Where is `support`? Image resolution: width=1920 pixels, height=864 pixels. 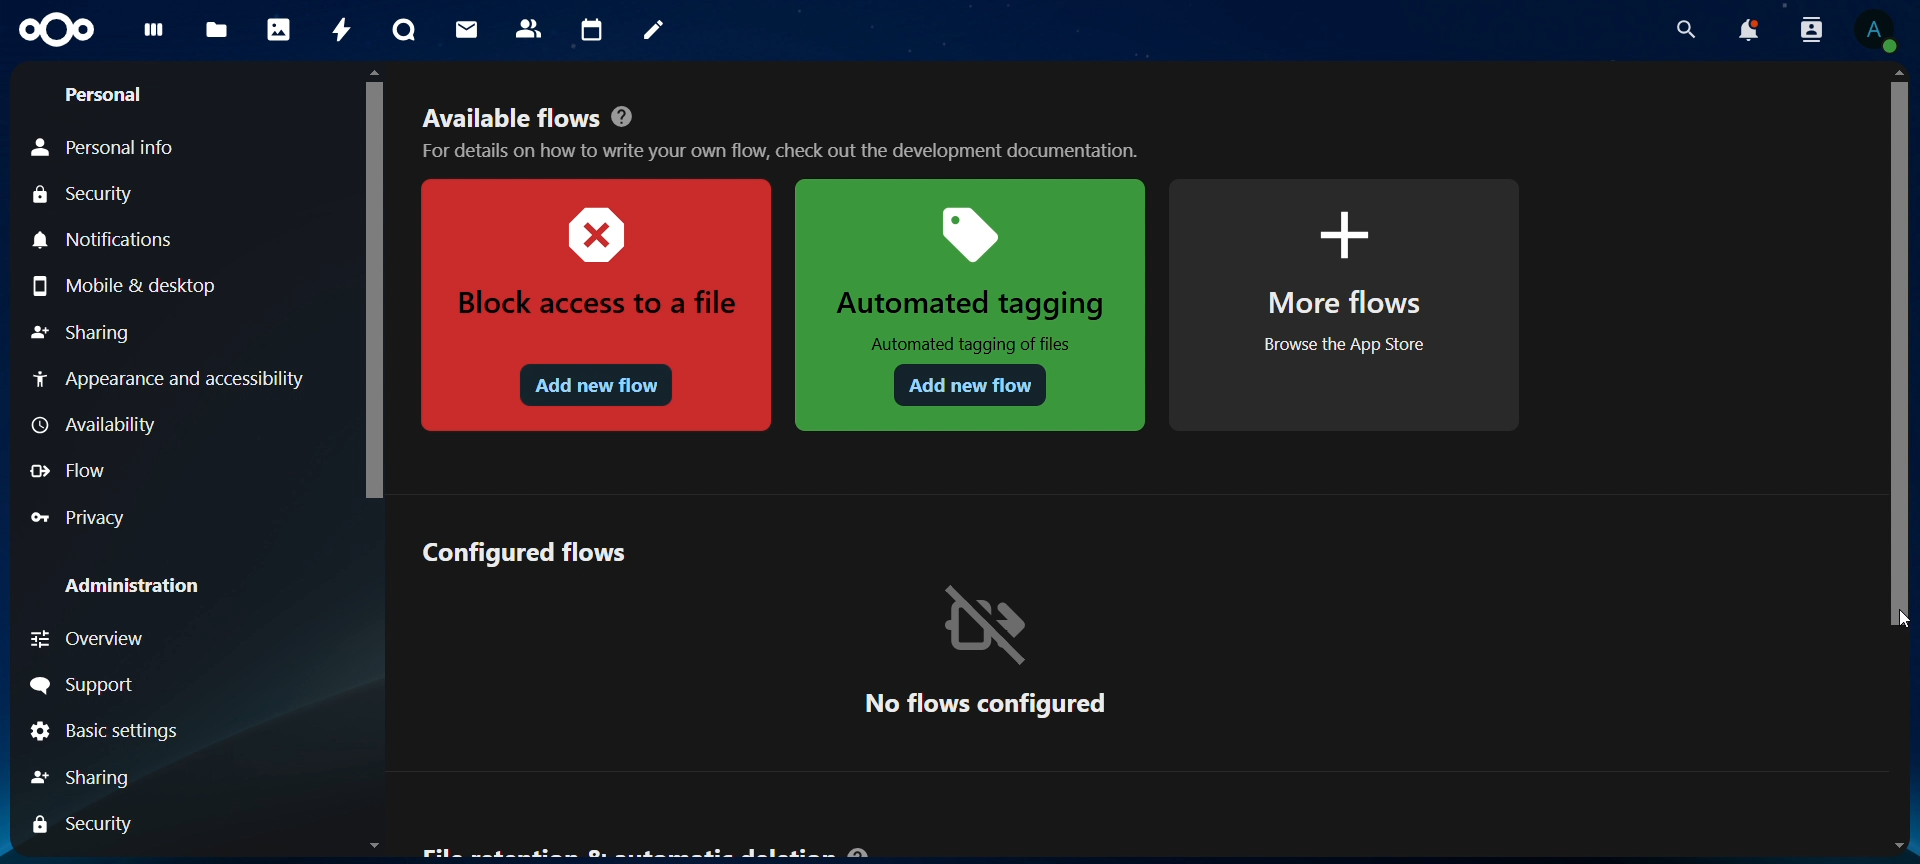 support is located at coordinates (88, 686).